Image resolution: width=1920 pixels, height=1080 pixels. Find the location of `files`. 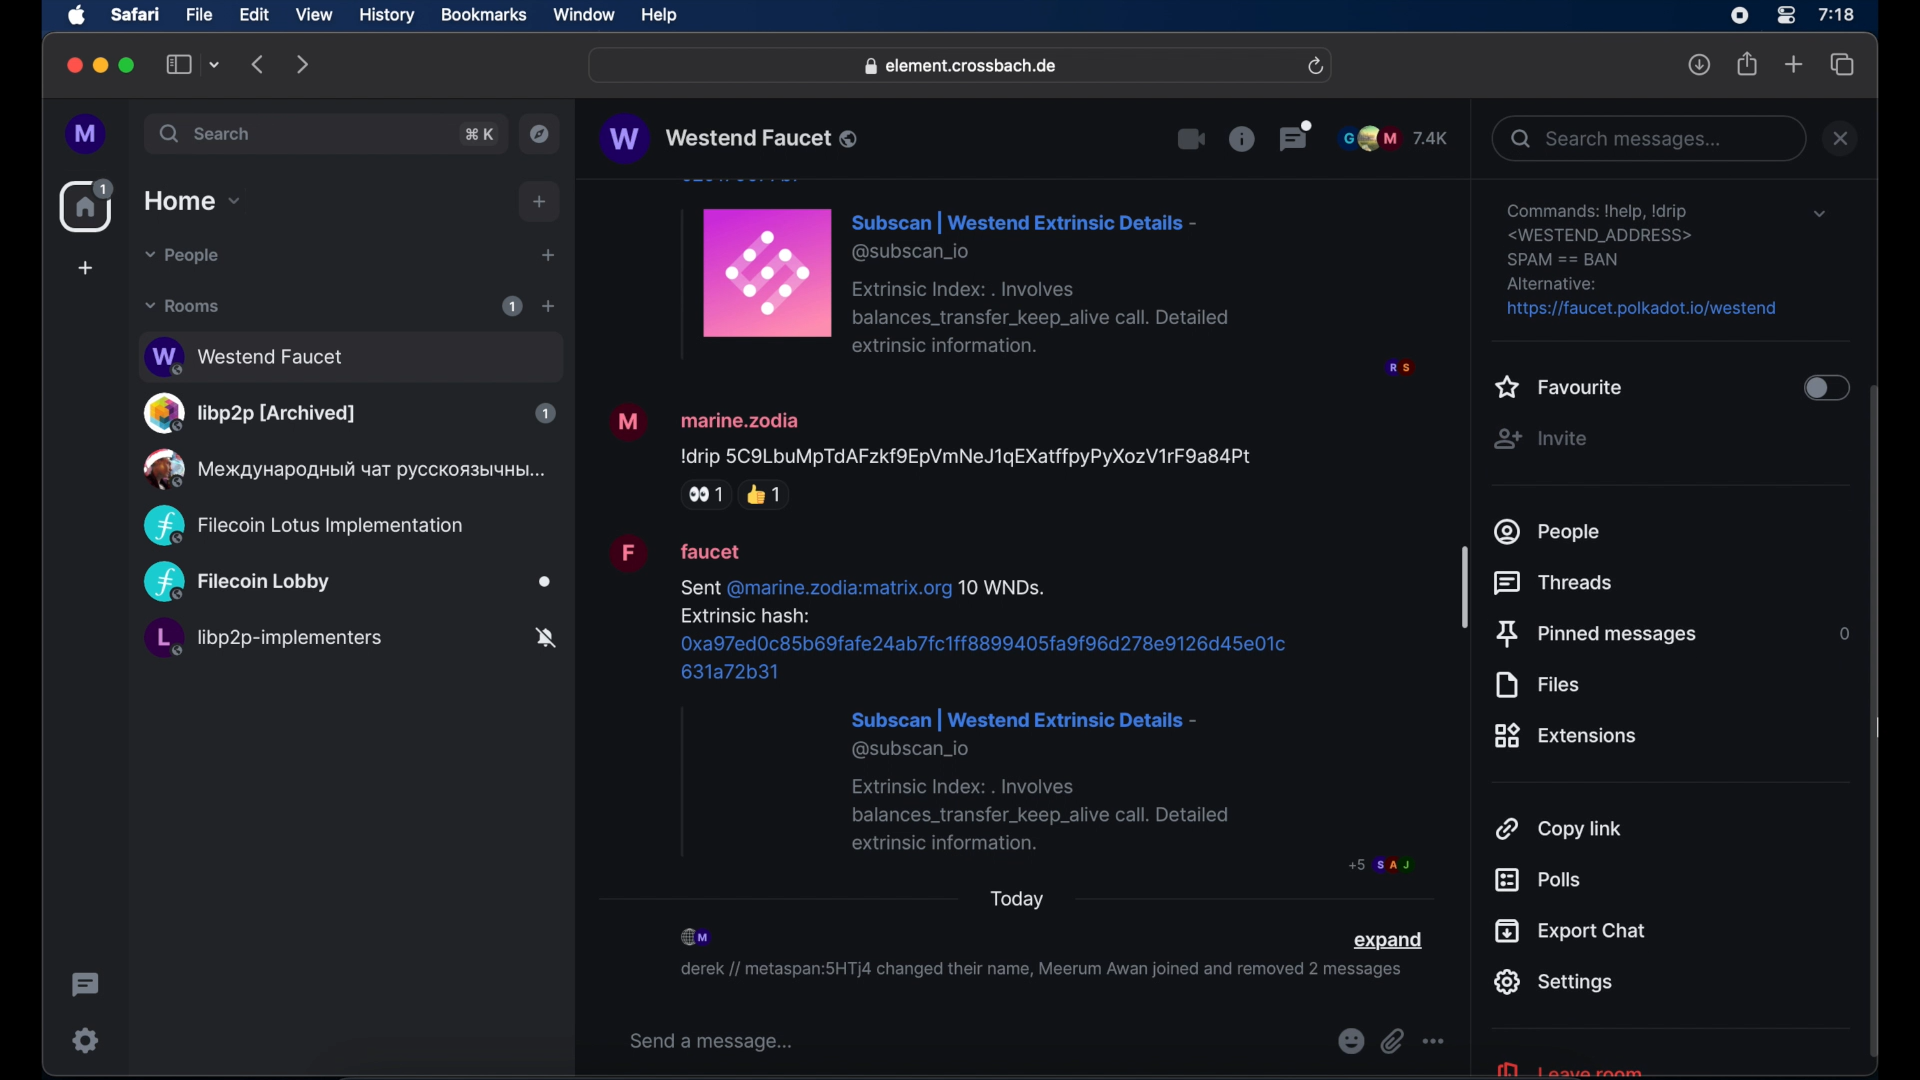

files is located at coordinates (1536, 685).